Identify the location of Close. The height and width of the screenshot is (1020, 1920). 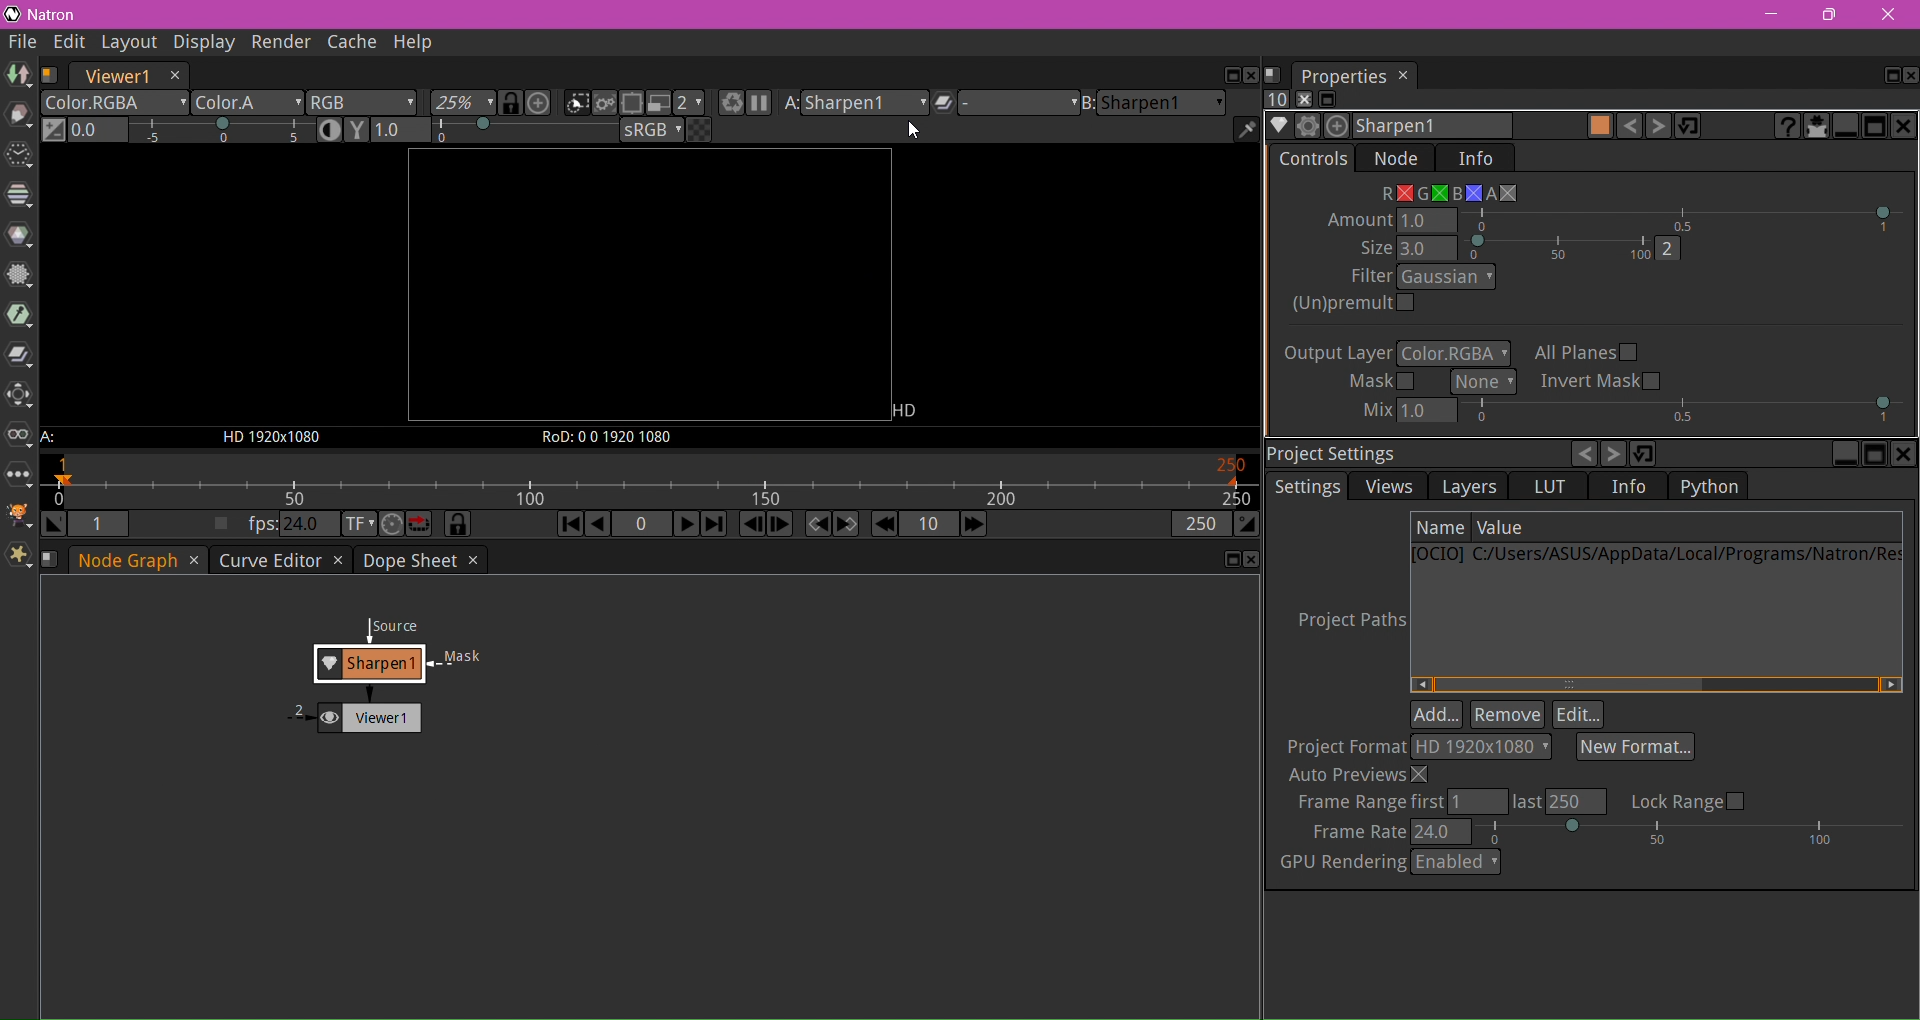
(1300, 99).